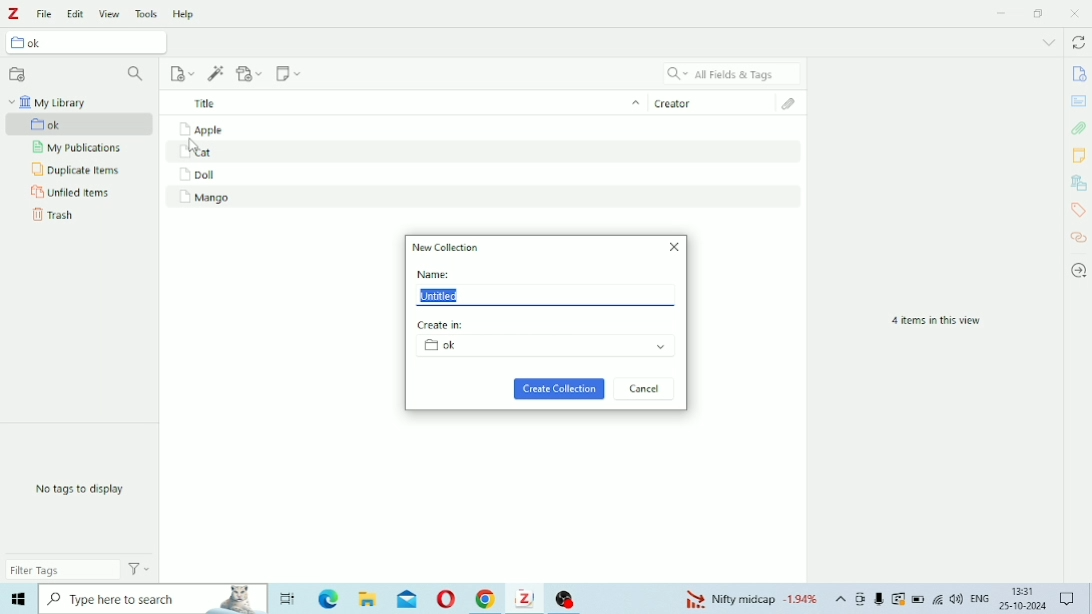 Image resolution: width=1092 pixels, height=614 pixels. What do you see at coordinates (1078, 42) in the screenshot?
I see `Sync` at bounding box center [1078, 42].